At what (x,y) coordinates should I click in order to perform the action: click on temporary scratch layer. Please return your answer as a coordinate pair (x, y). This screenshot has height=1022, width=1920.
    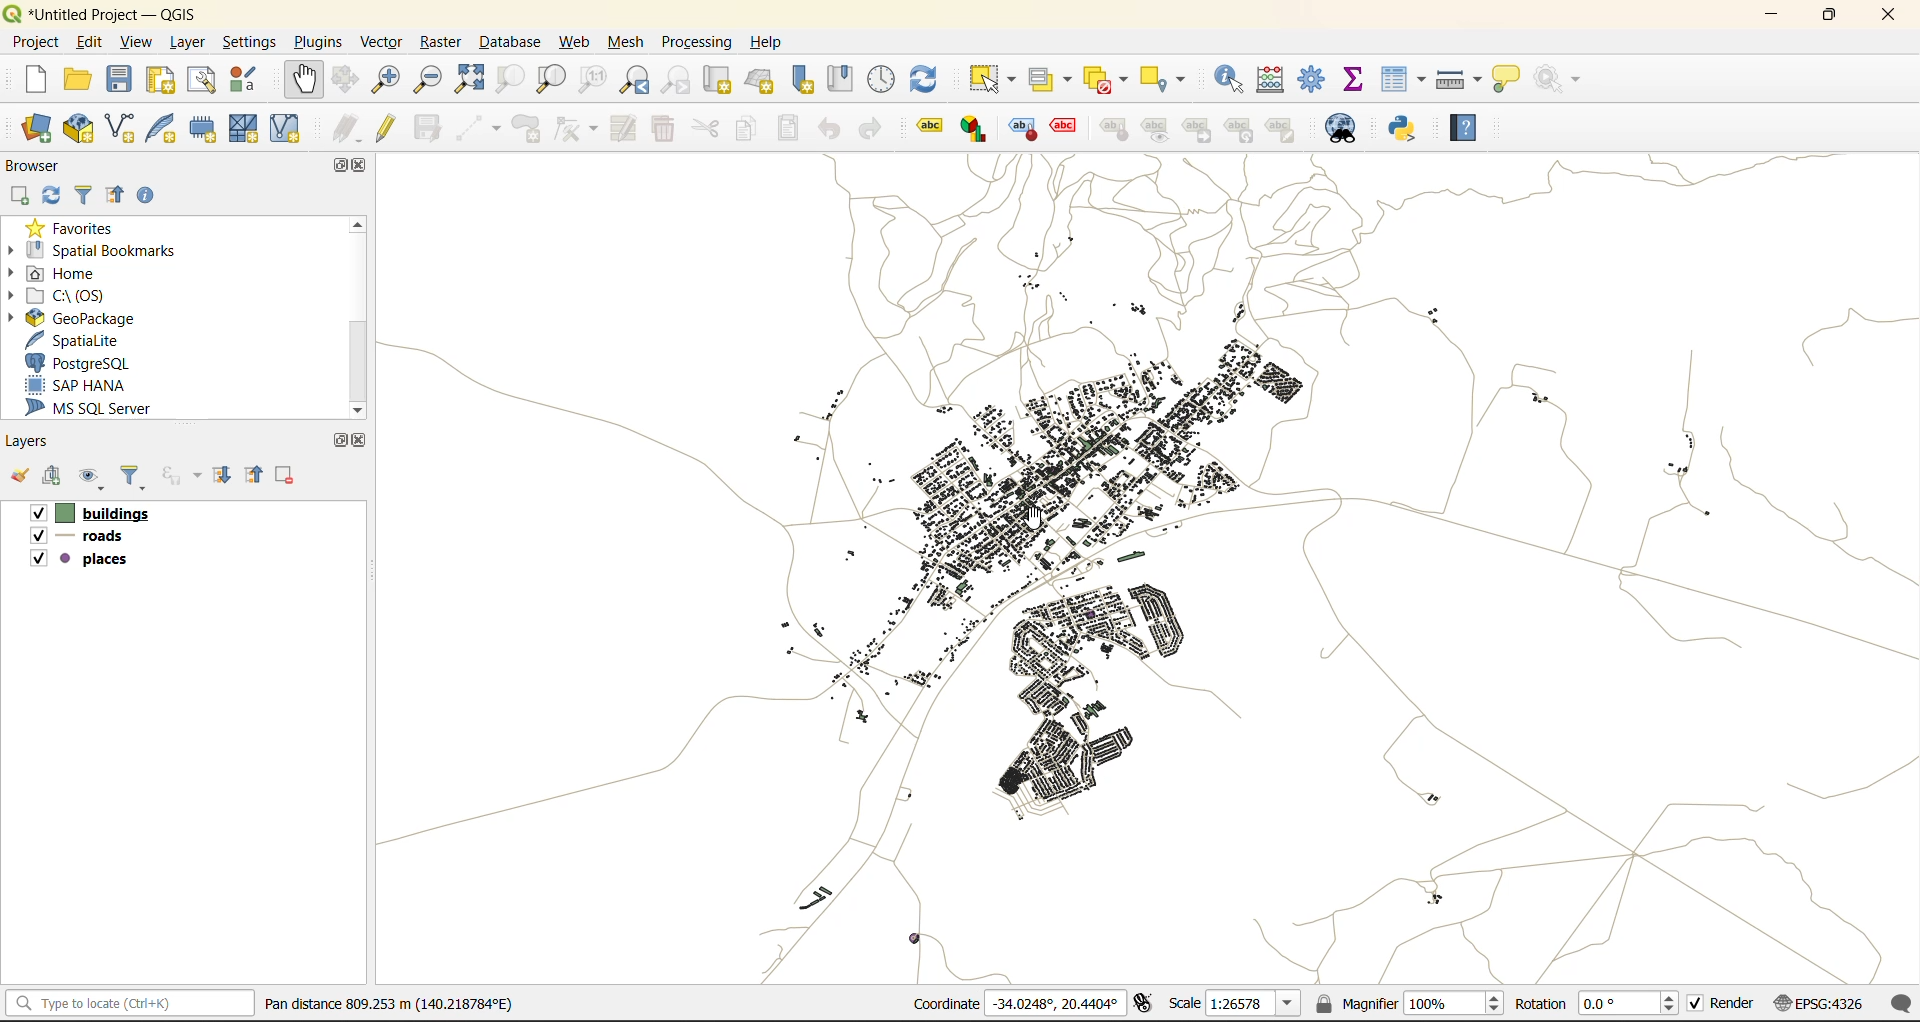
    Looking at the image, I should click on (204, 127).